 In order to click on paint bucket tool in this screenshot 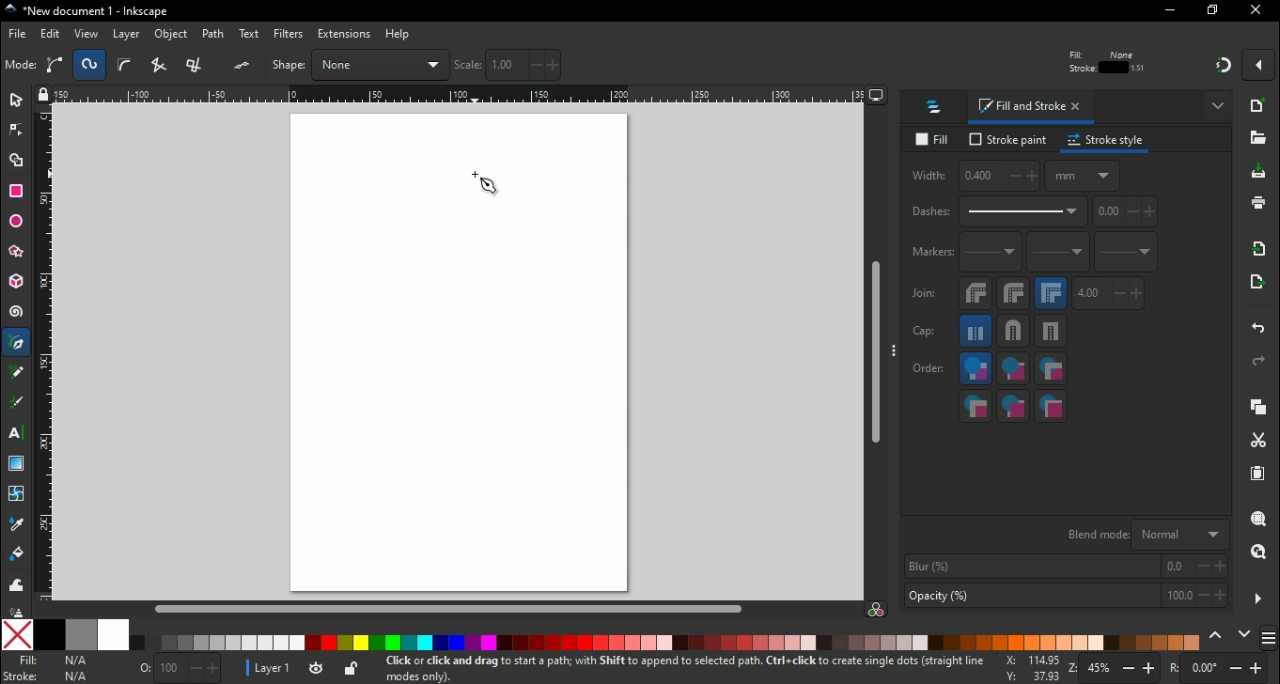, I will do `click(14, 556)`.